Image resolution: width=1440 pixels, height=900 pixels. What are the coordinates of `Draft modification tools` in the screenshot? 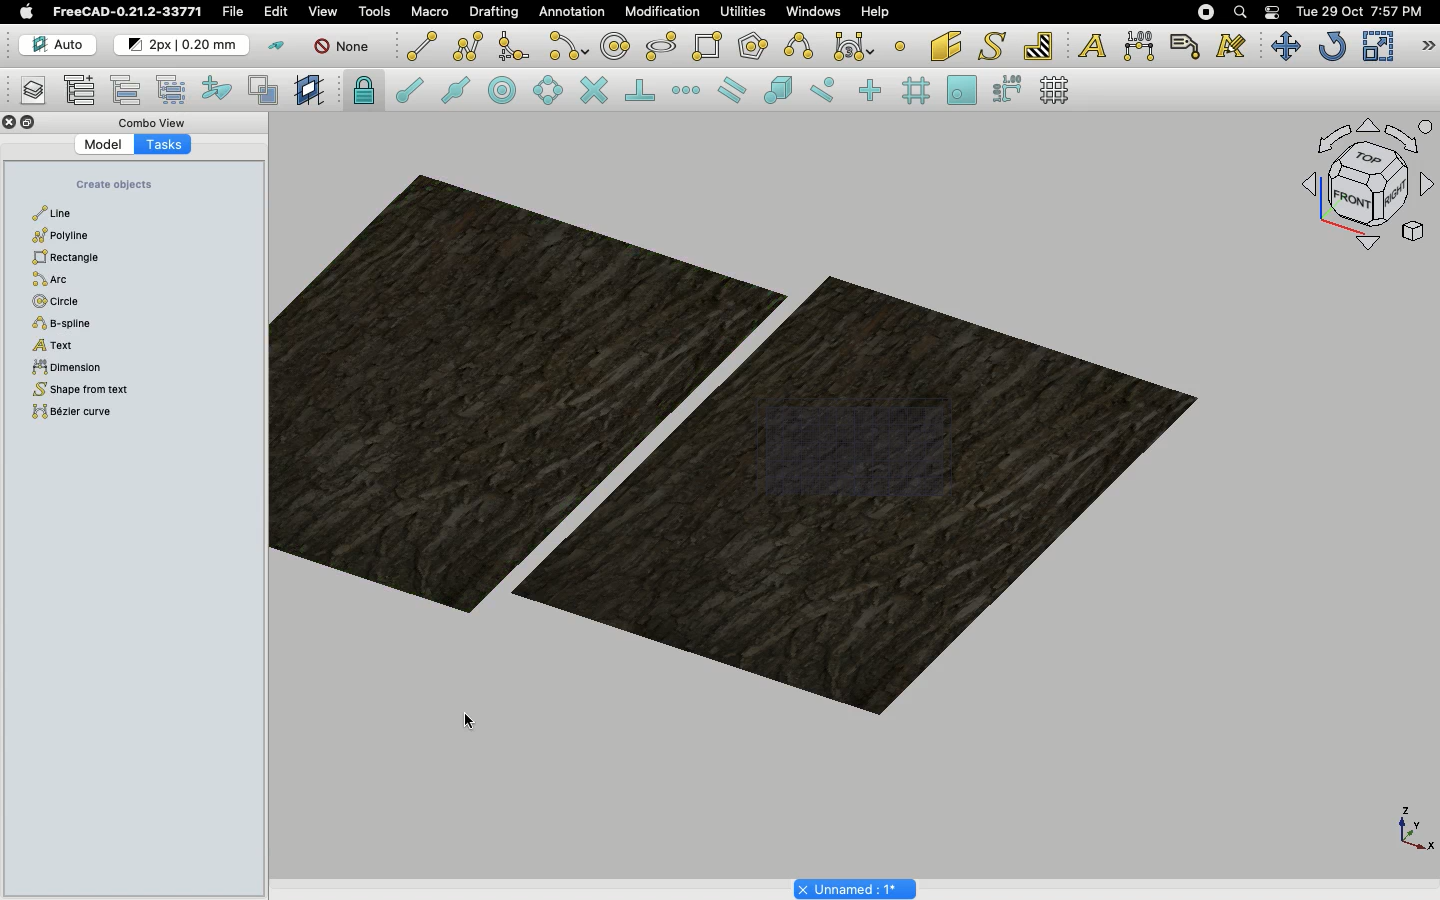 It's located at (1427, 48).